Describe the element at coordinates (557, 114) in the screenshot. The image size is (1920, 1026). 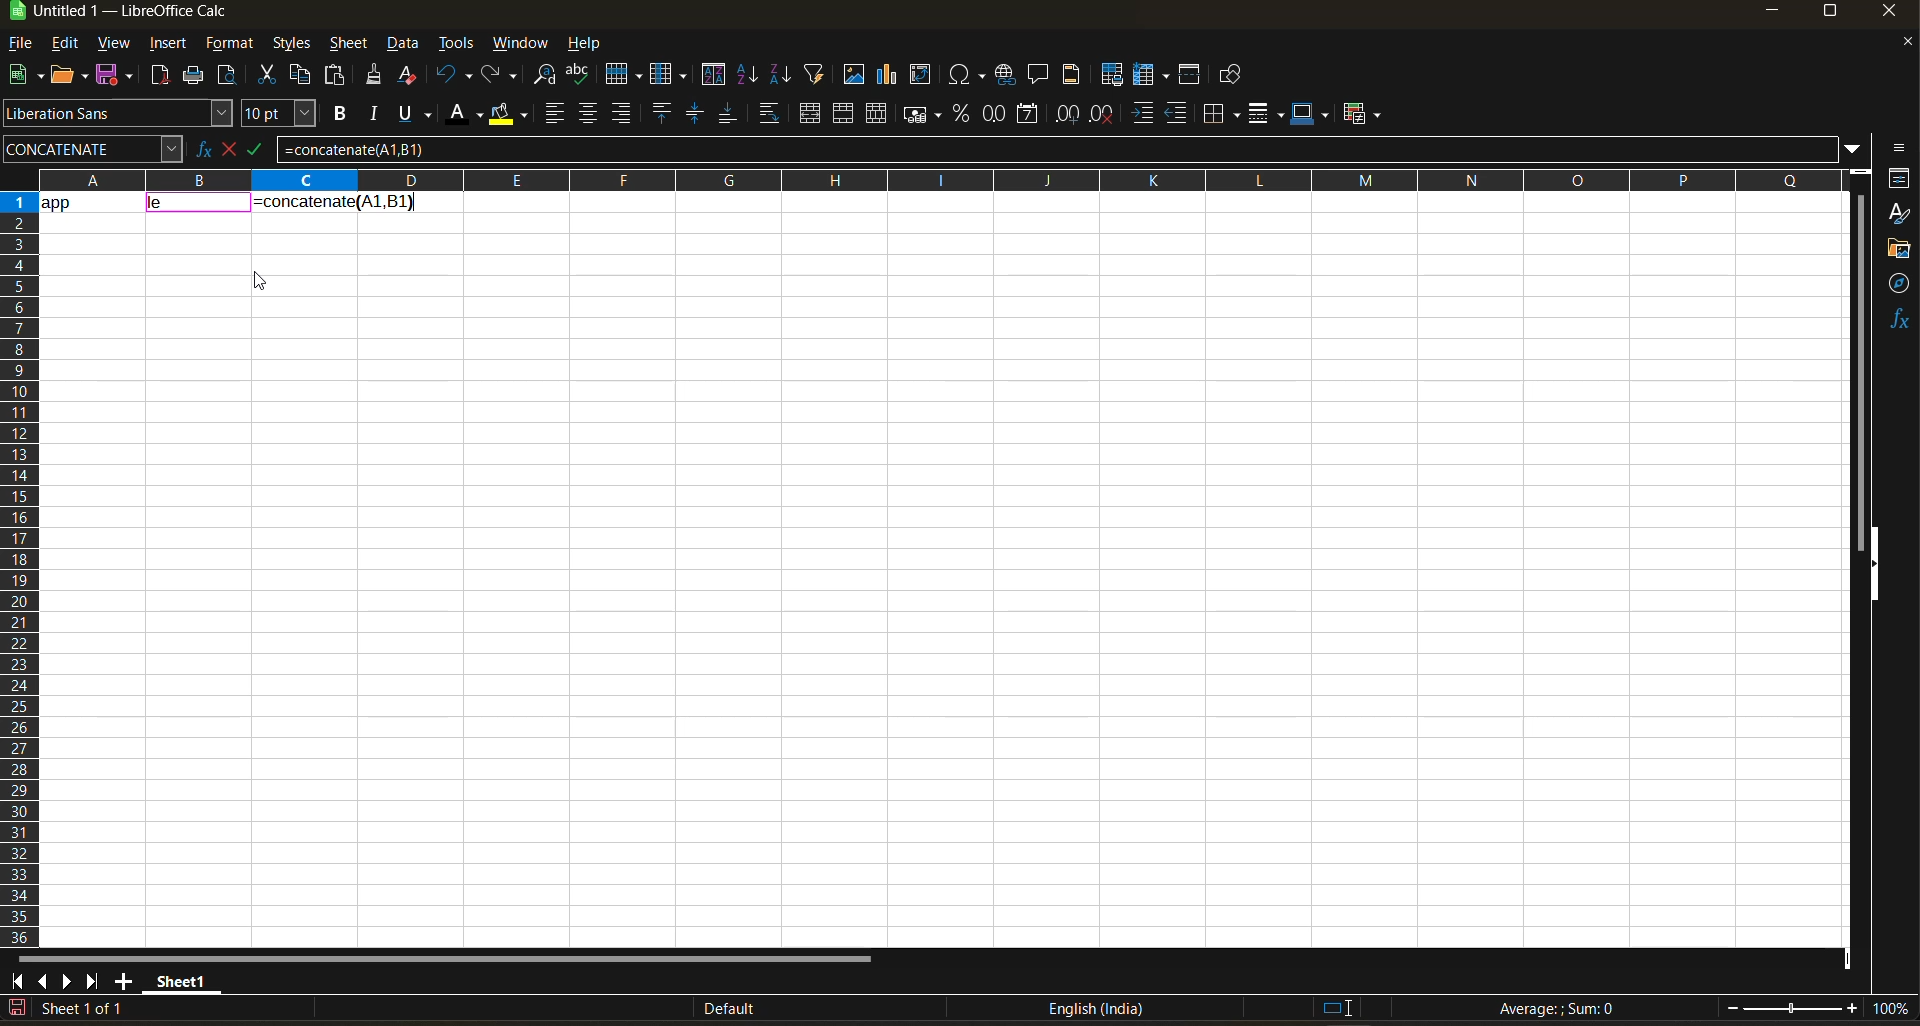
I see `align left` at that location.